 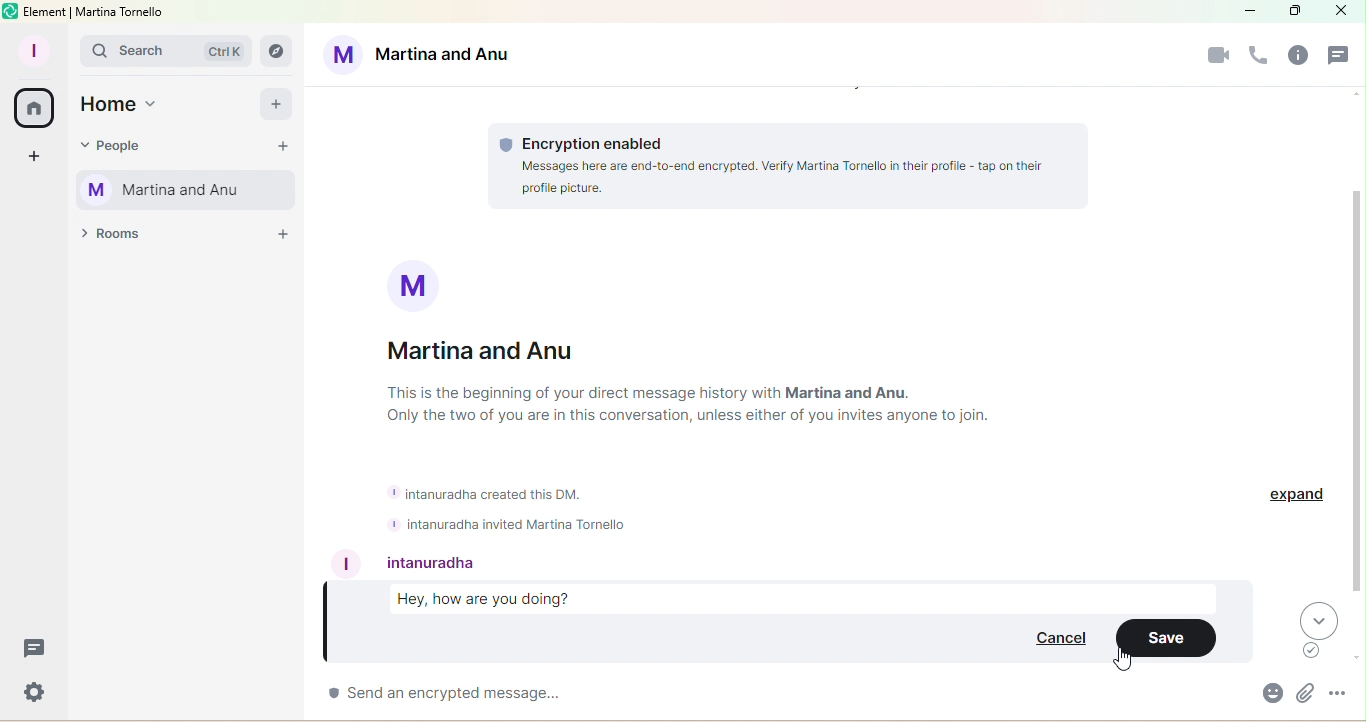 What do you see at coordinates (275, 49) in the screenshot?
I see `Search rooms` at bounding box center [275, 49].